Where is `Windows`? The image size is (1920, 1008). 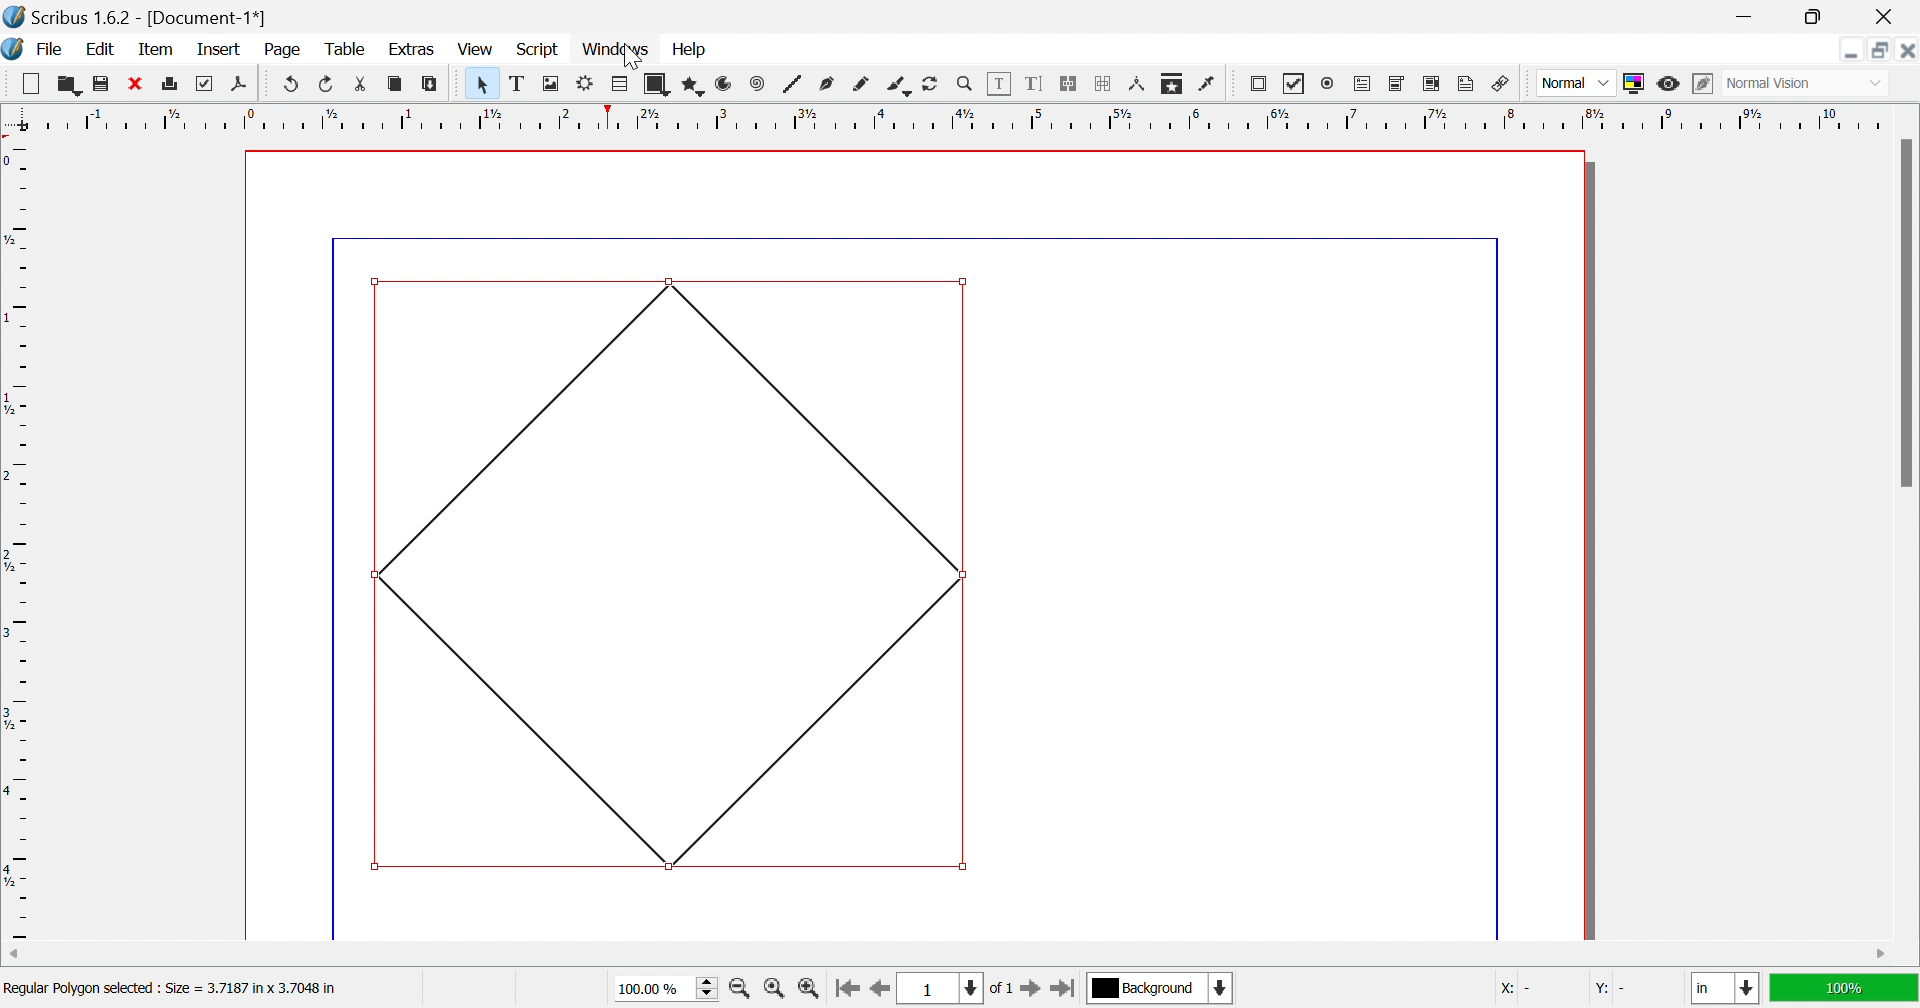 Windows is located at coordinates (618, 50).